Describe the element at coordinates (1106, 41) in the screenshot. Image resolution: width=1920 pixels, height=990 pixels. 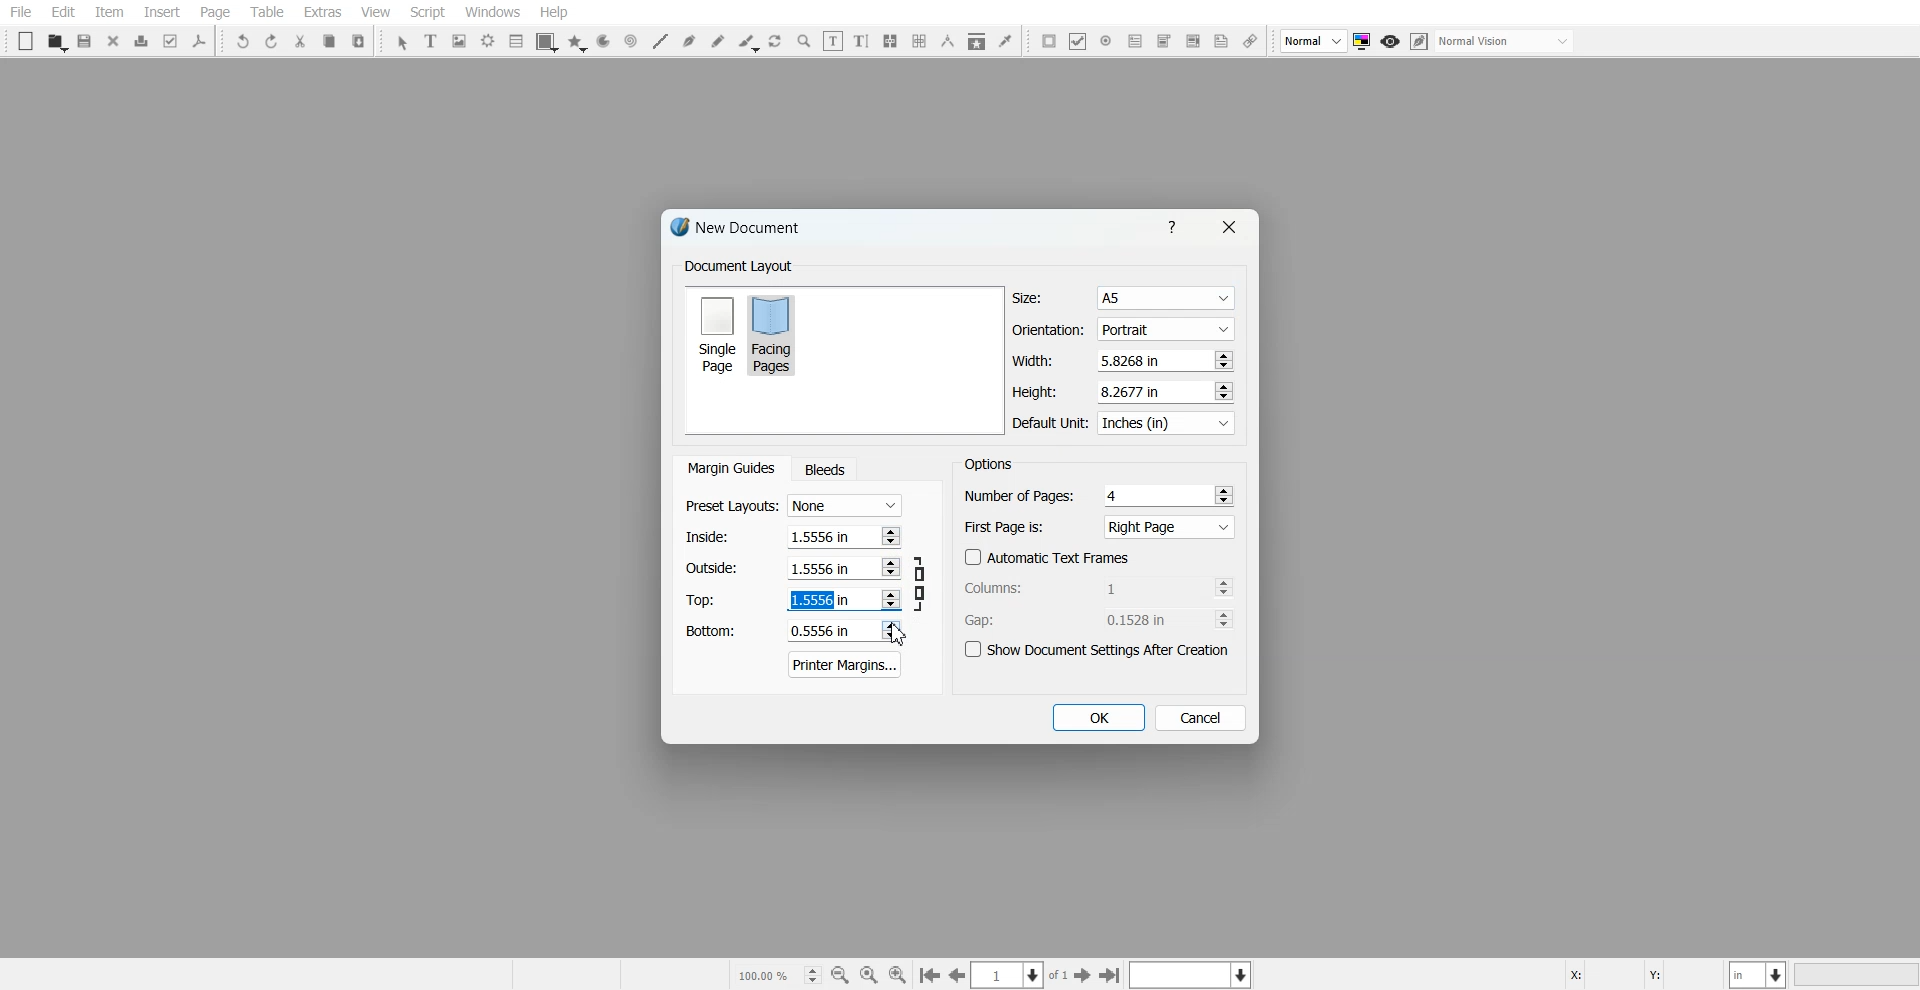
I see `PDF Radio Button` at that location.